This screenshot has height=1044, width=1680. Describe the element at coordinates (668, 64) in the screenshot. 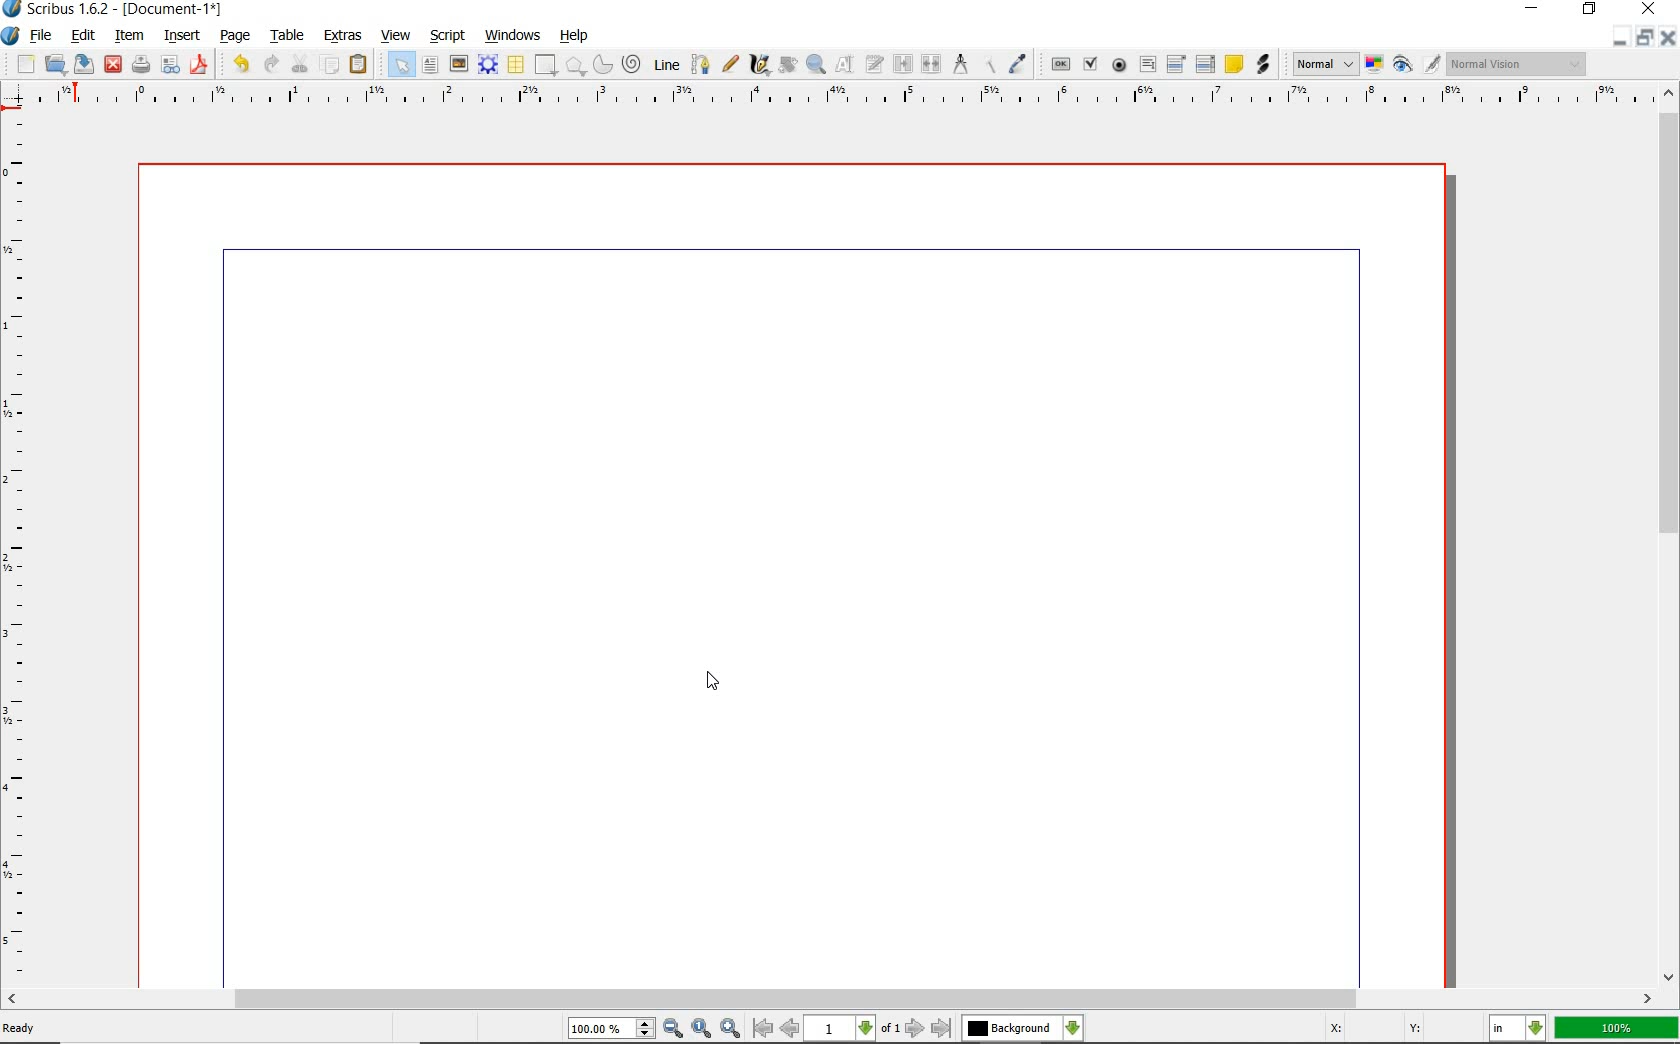

I see `line` at that location.